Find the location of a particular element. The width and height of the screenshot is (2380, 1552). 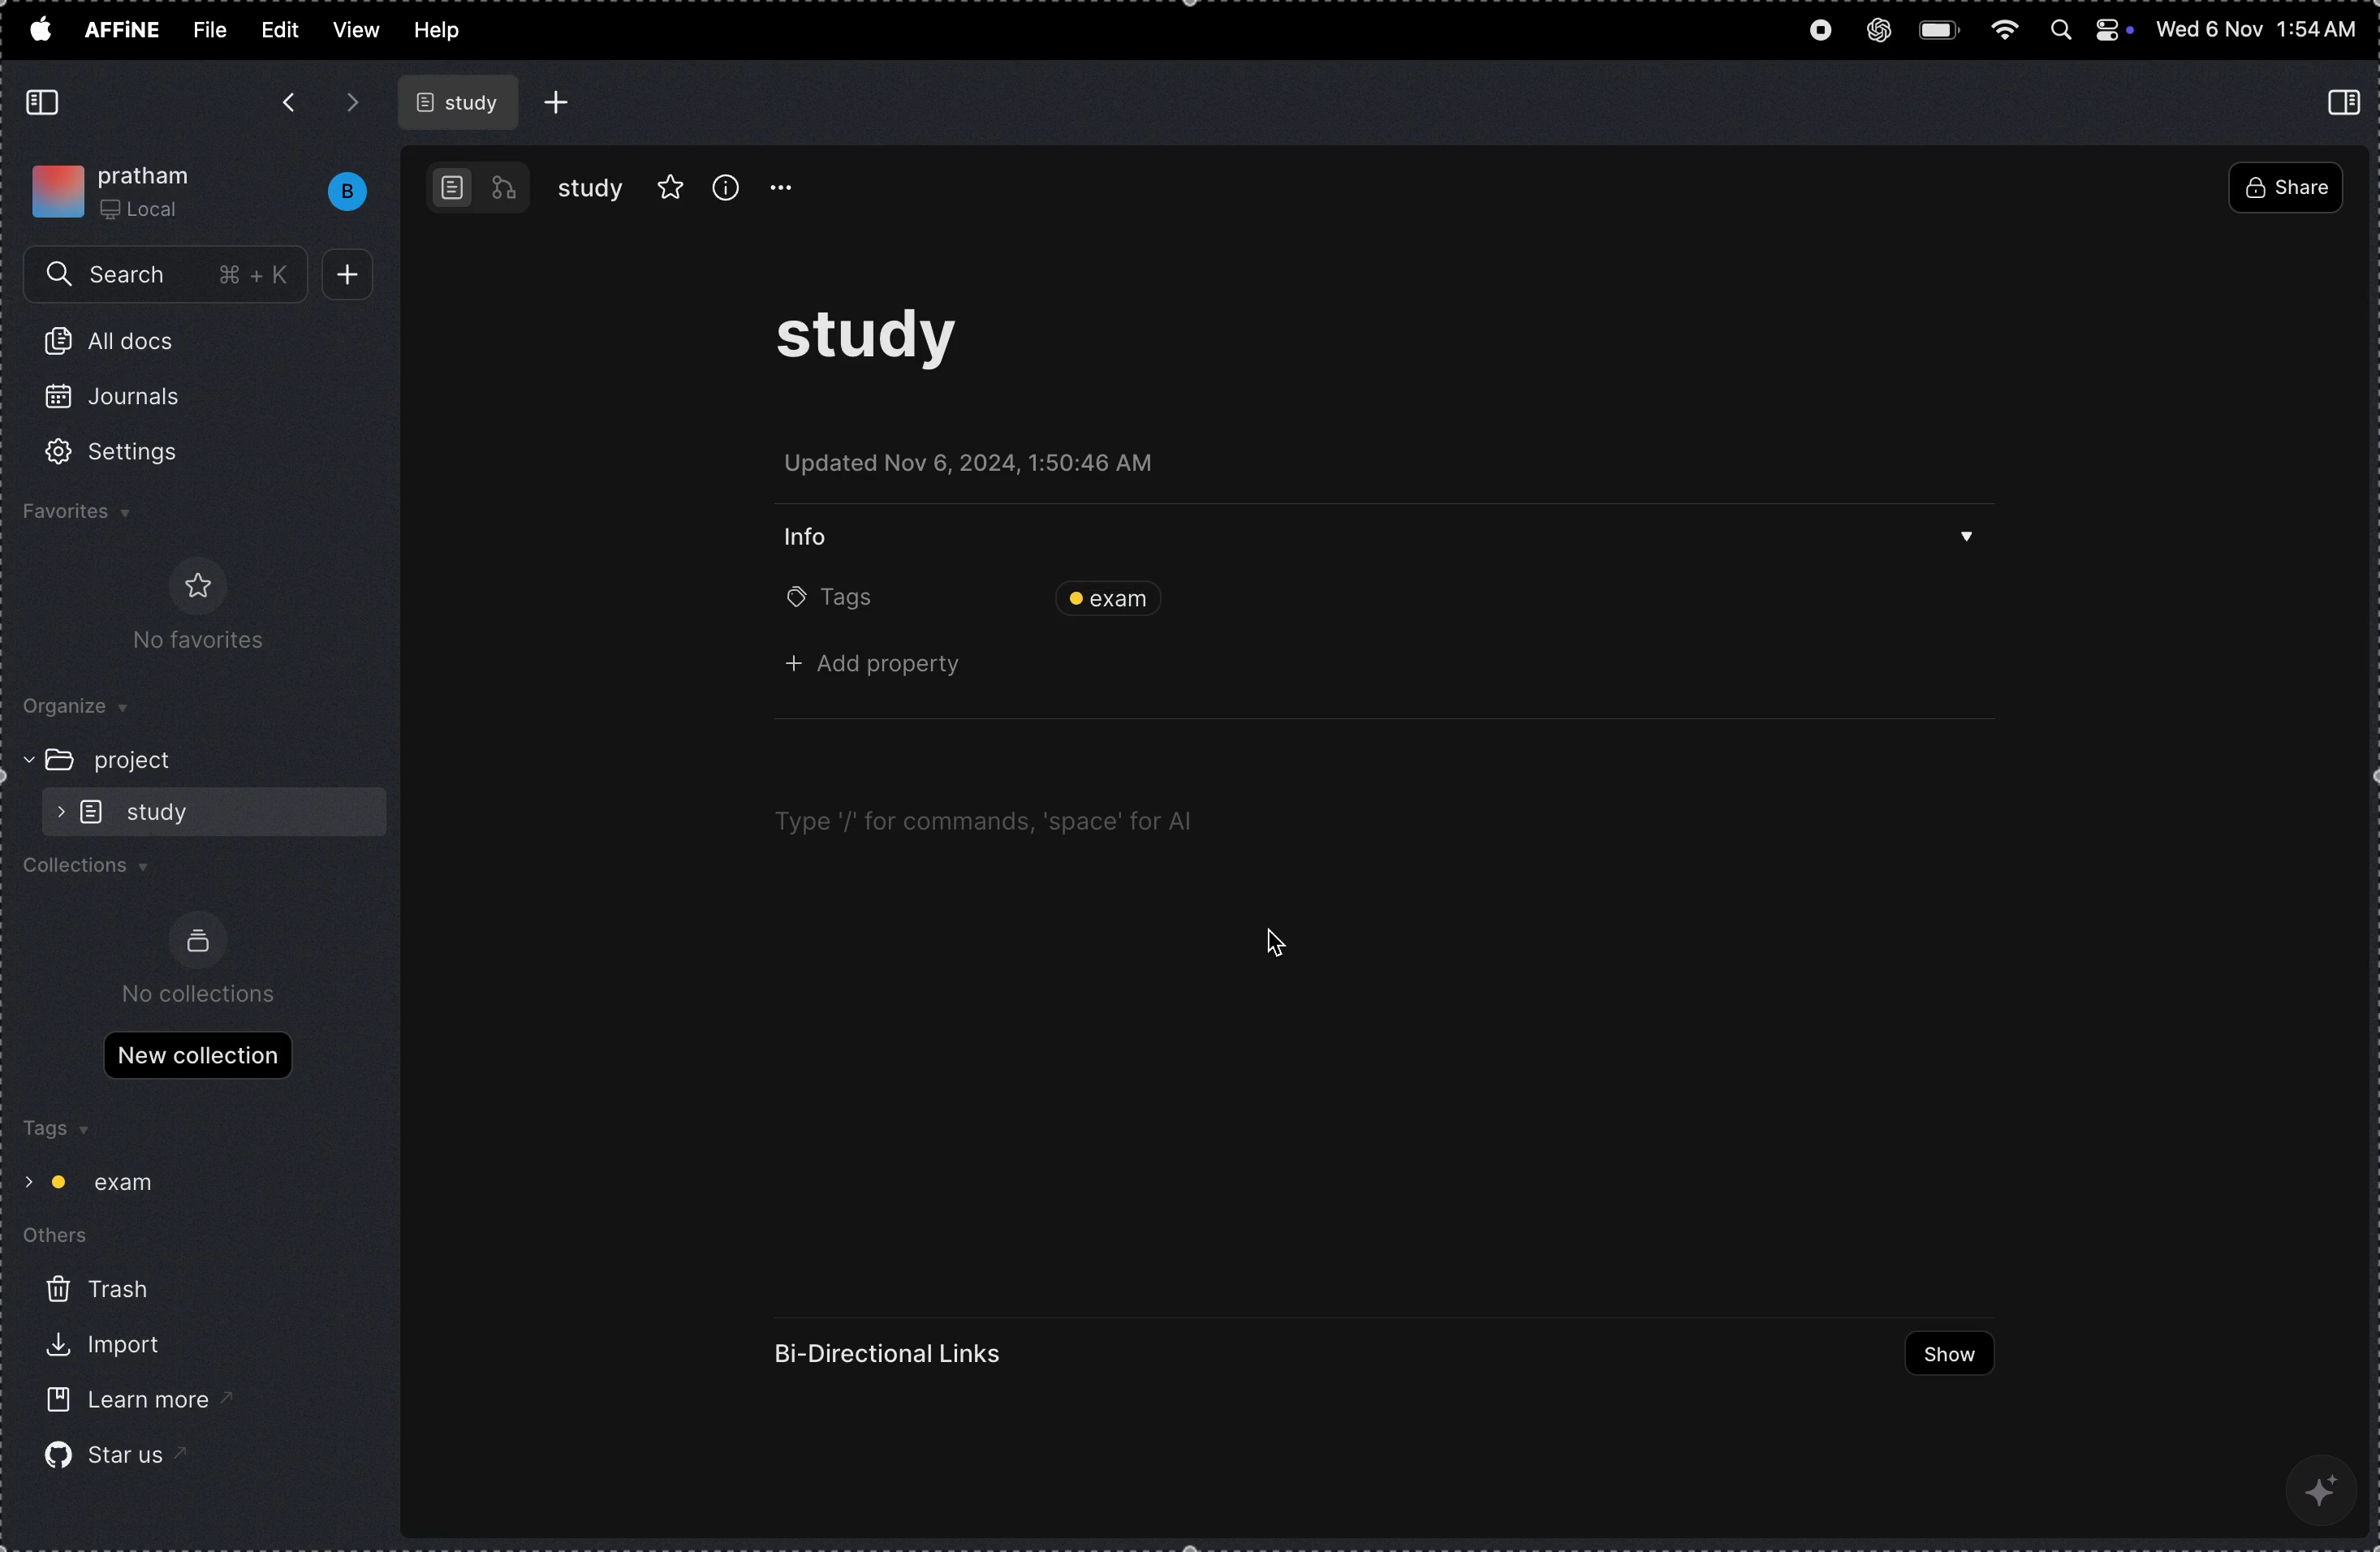

star as is located at coordinates (104, 1454).